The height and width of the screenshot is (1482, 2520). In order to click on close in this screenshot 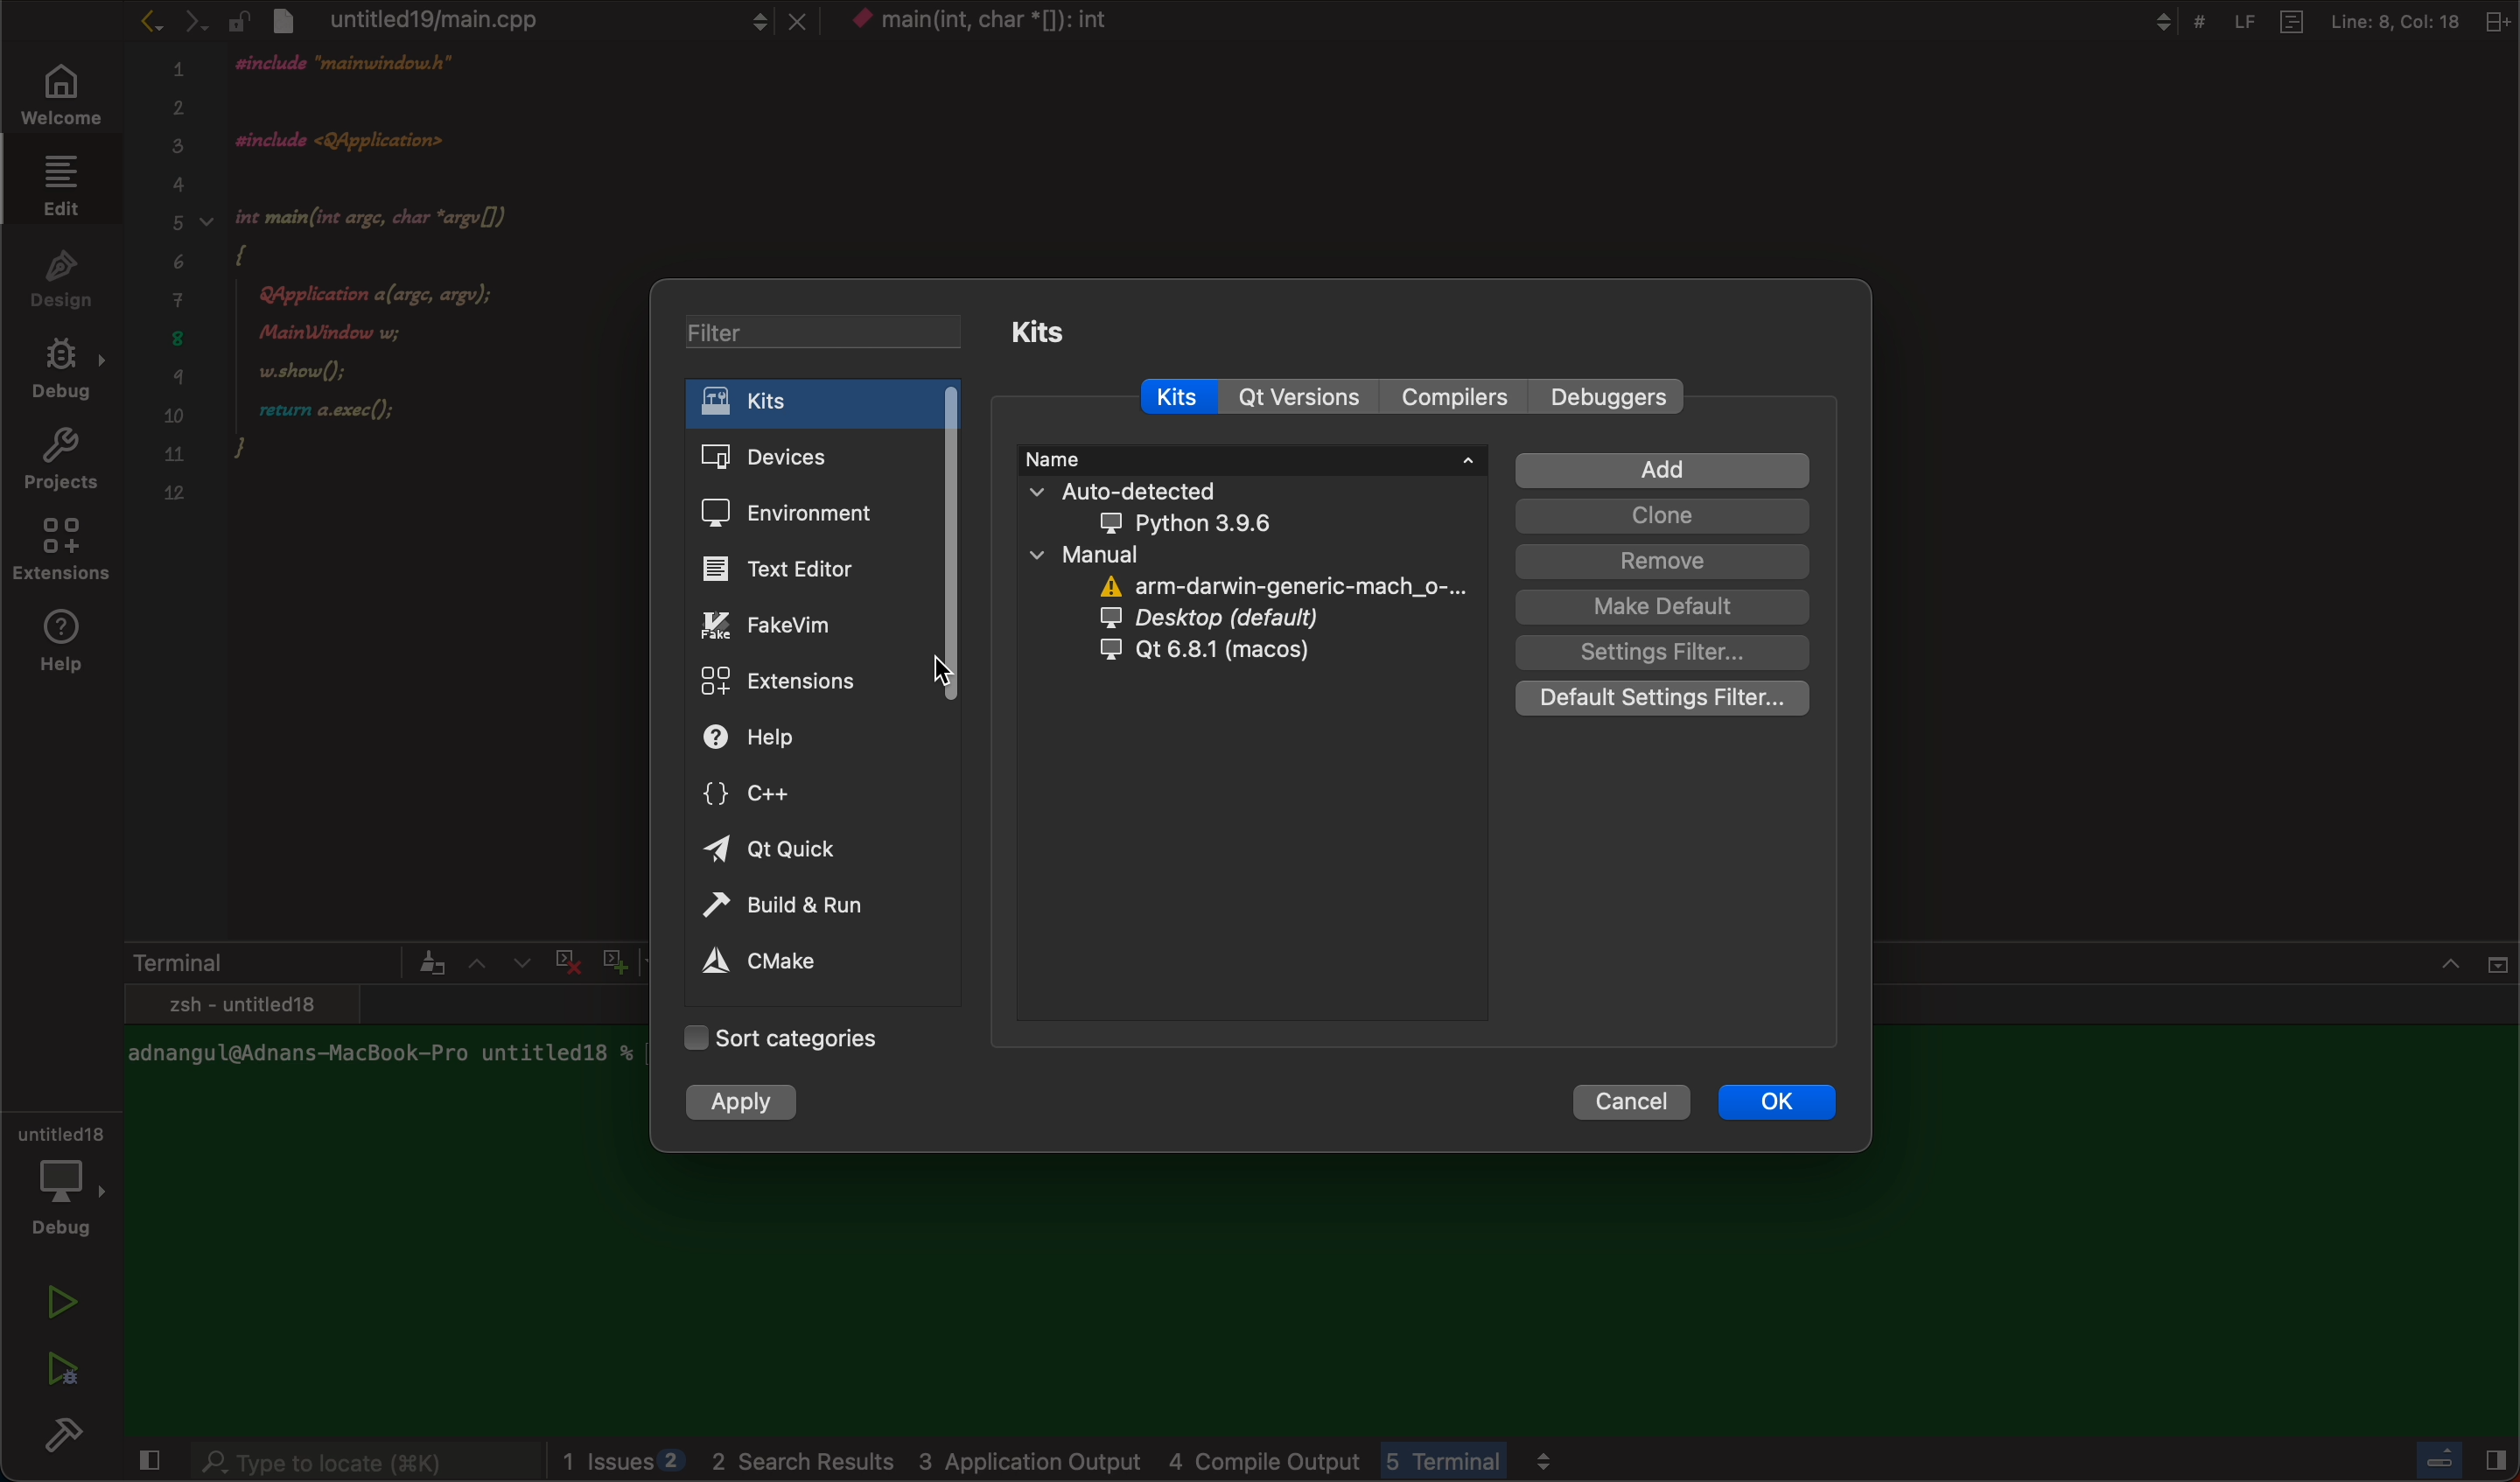, I will do `click(2475, 958)`.